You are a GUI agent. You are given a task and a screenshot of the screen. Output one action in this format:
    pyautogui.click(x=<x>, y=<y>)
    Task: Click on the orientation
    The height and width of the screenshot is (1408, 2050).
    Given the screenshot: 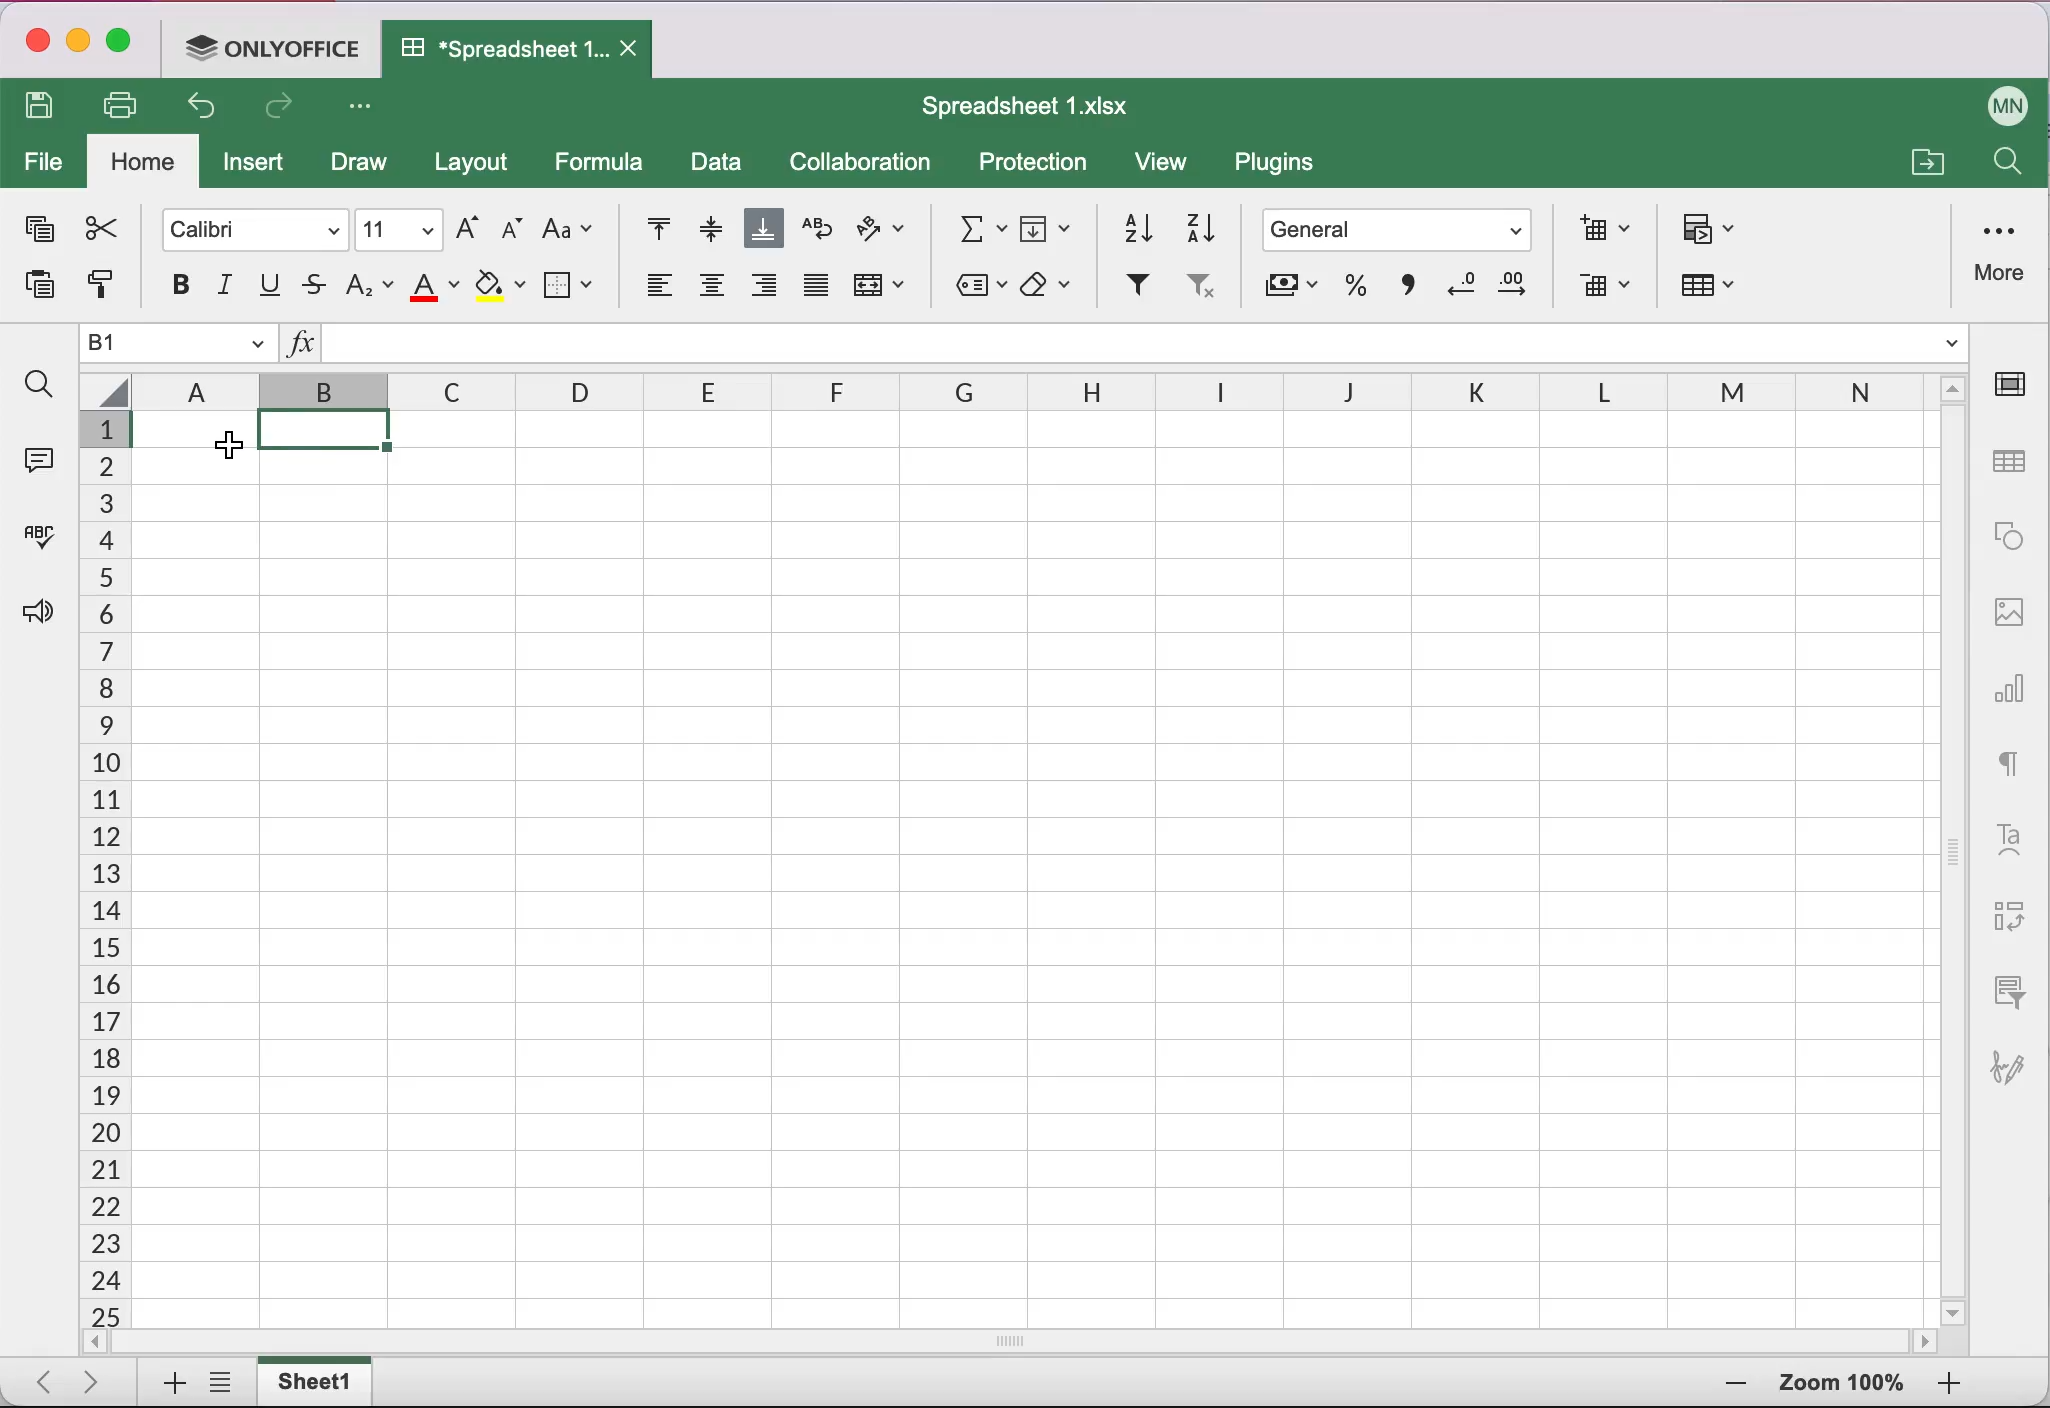 What is the action you would take?
    pyautogui.click(x=882, y=232)
    